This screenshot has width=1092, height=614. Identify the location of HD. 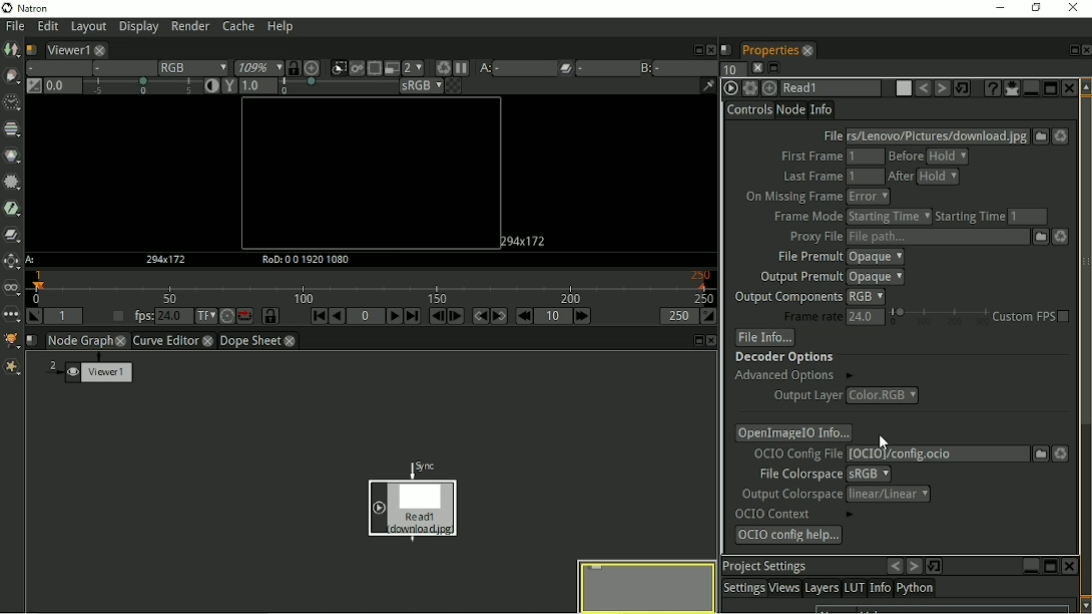
(174, 259).